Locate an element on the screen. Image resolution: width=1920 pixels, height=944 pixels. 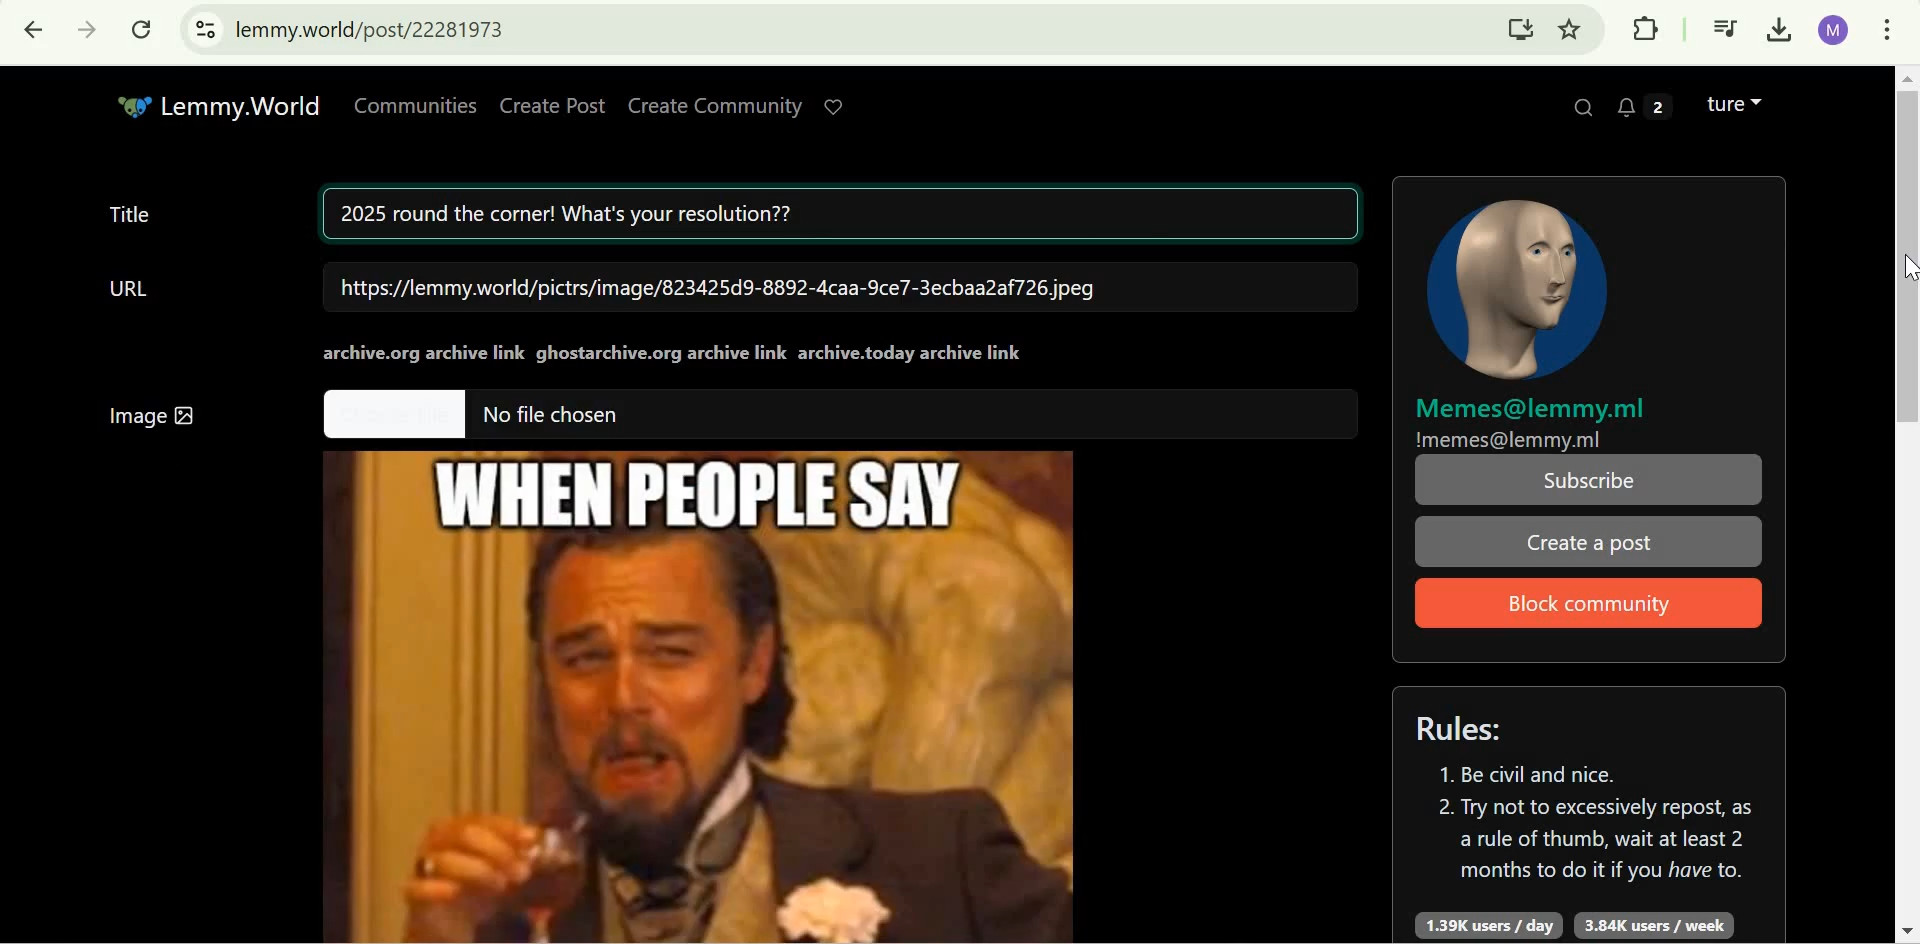
Google account is located at coordinates (1834, 30).